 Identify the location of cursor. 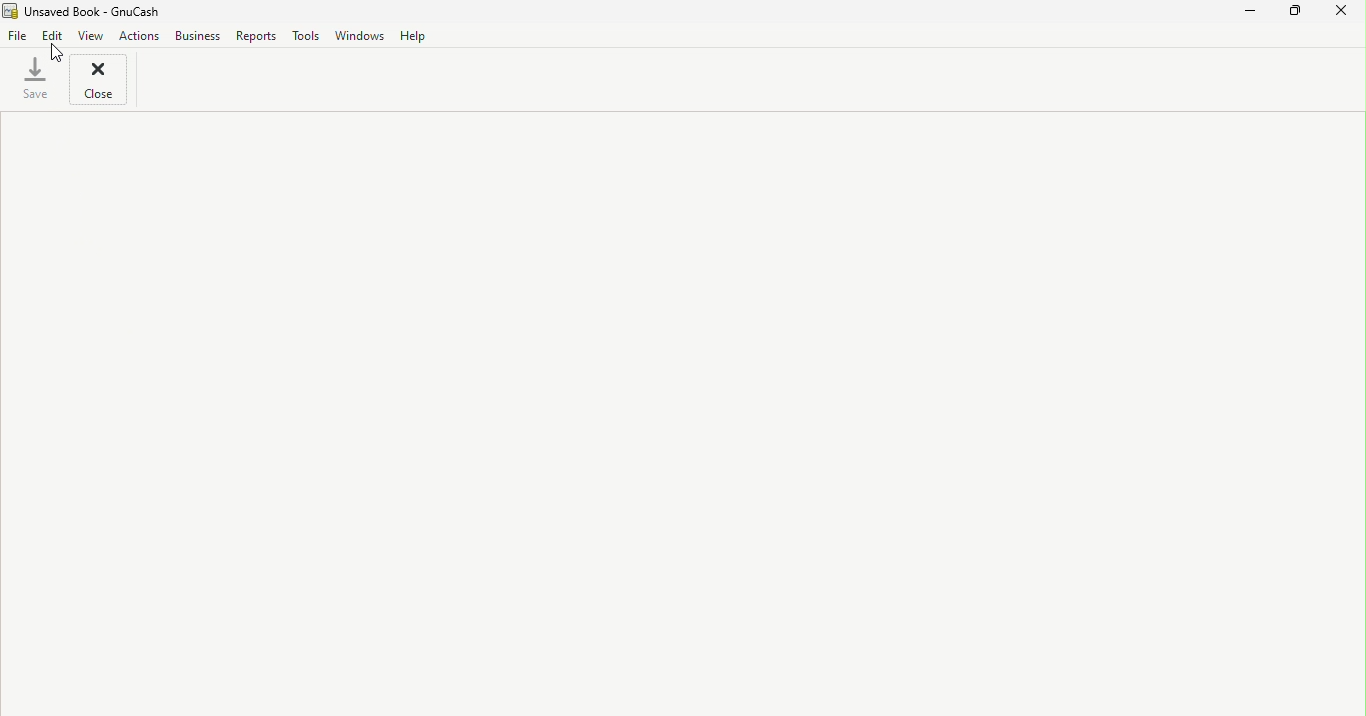
(58, 56).